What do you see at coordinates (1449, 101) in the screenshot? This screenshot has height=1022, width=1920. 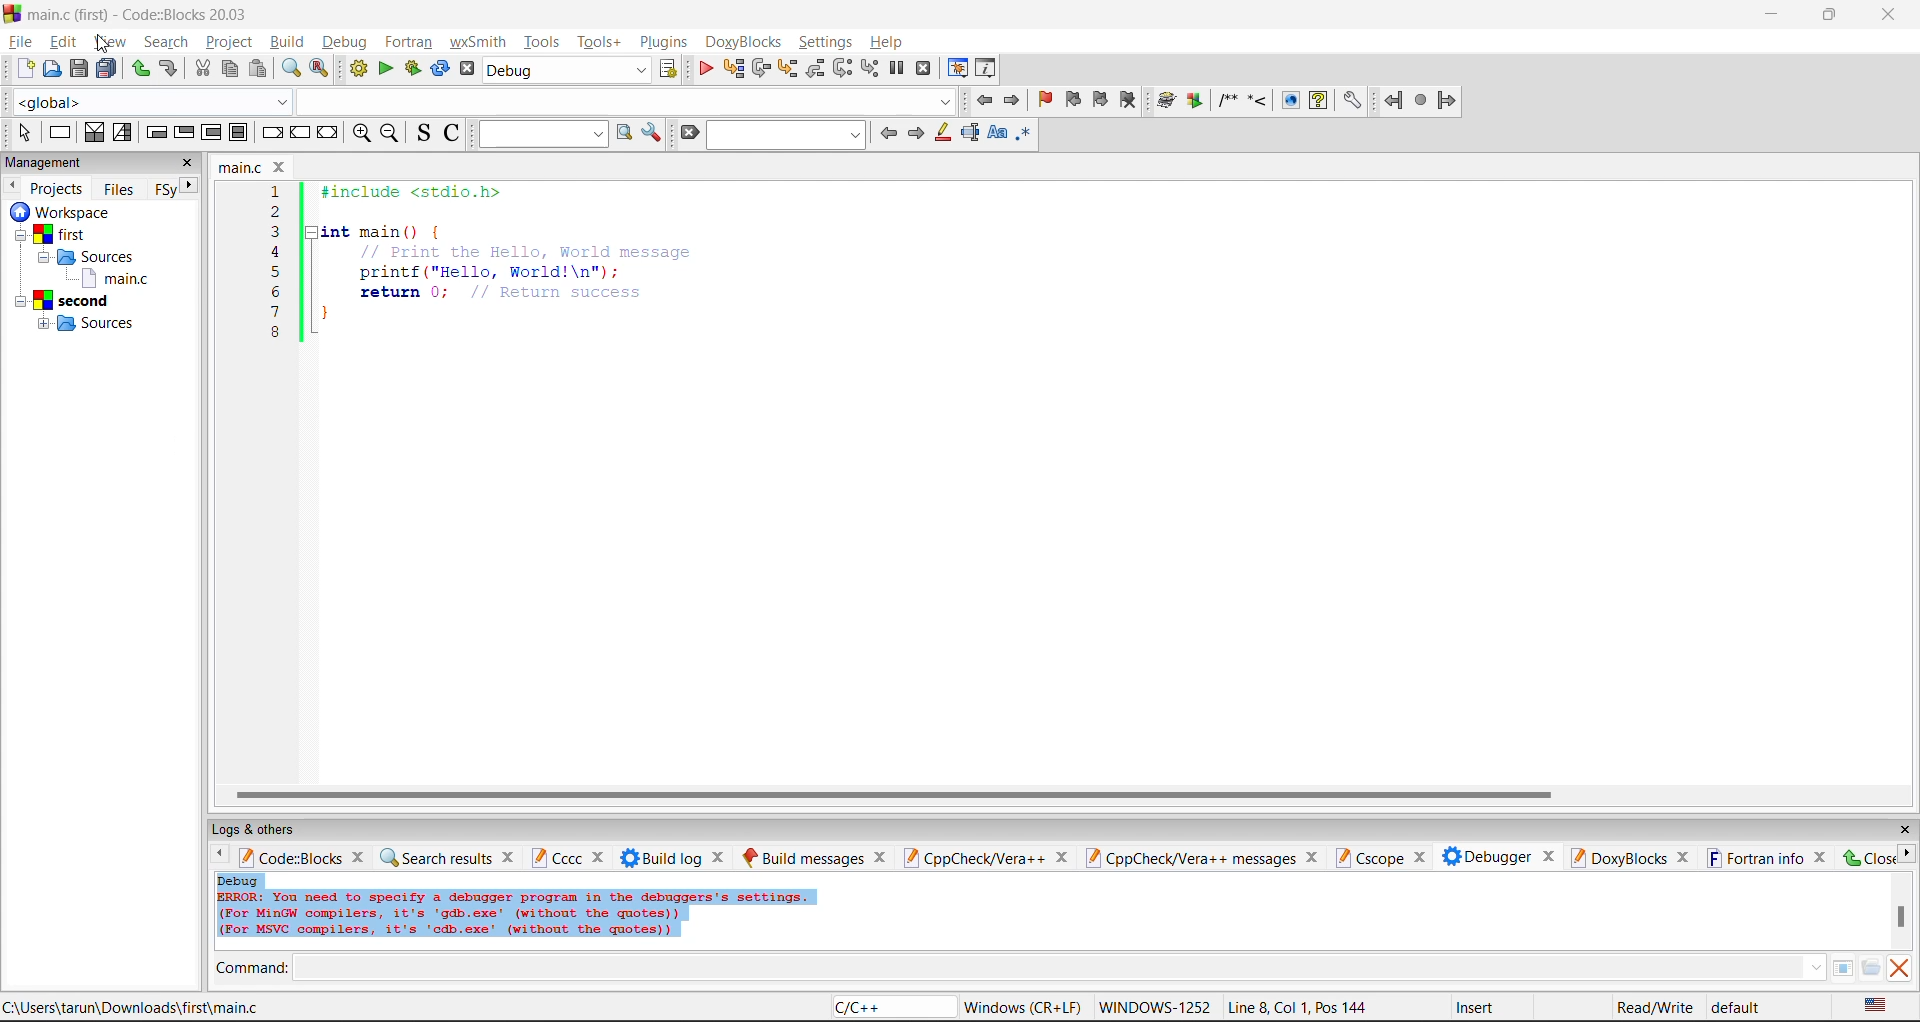 I see `jump forward` at bounding box center [1449, 101].